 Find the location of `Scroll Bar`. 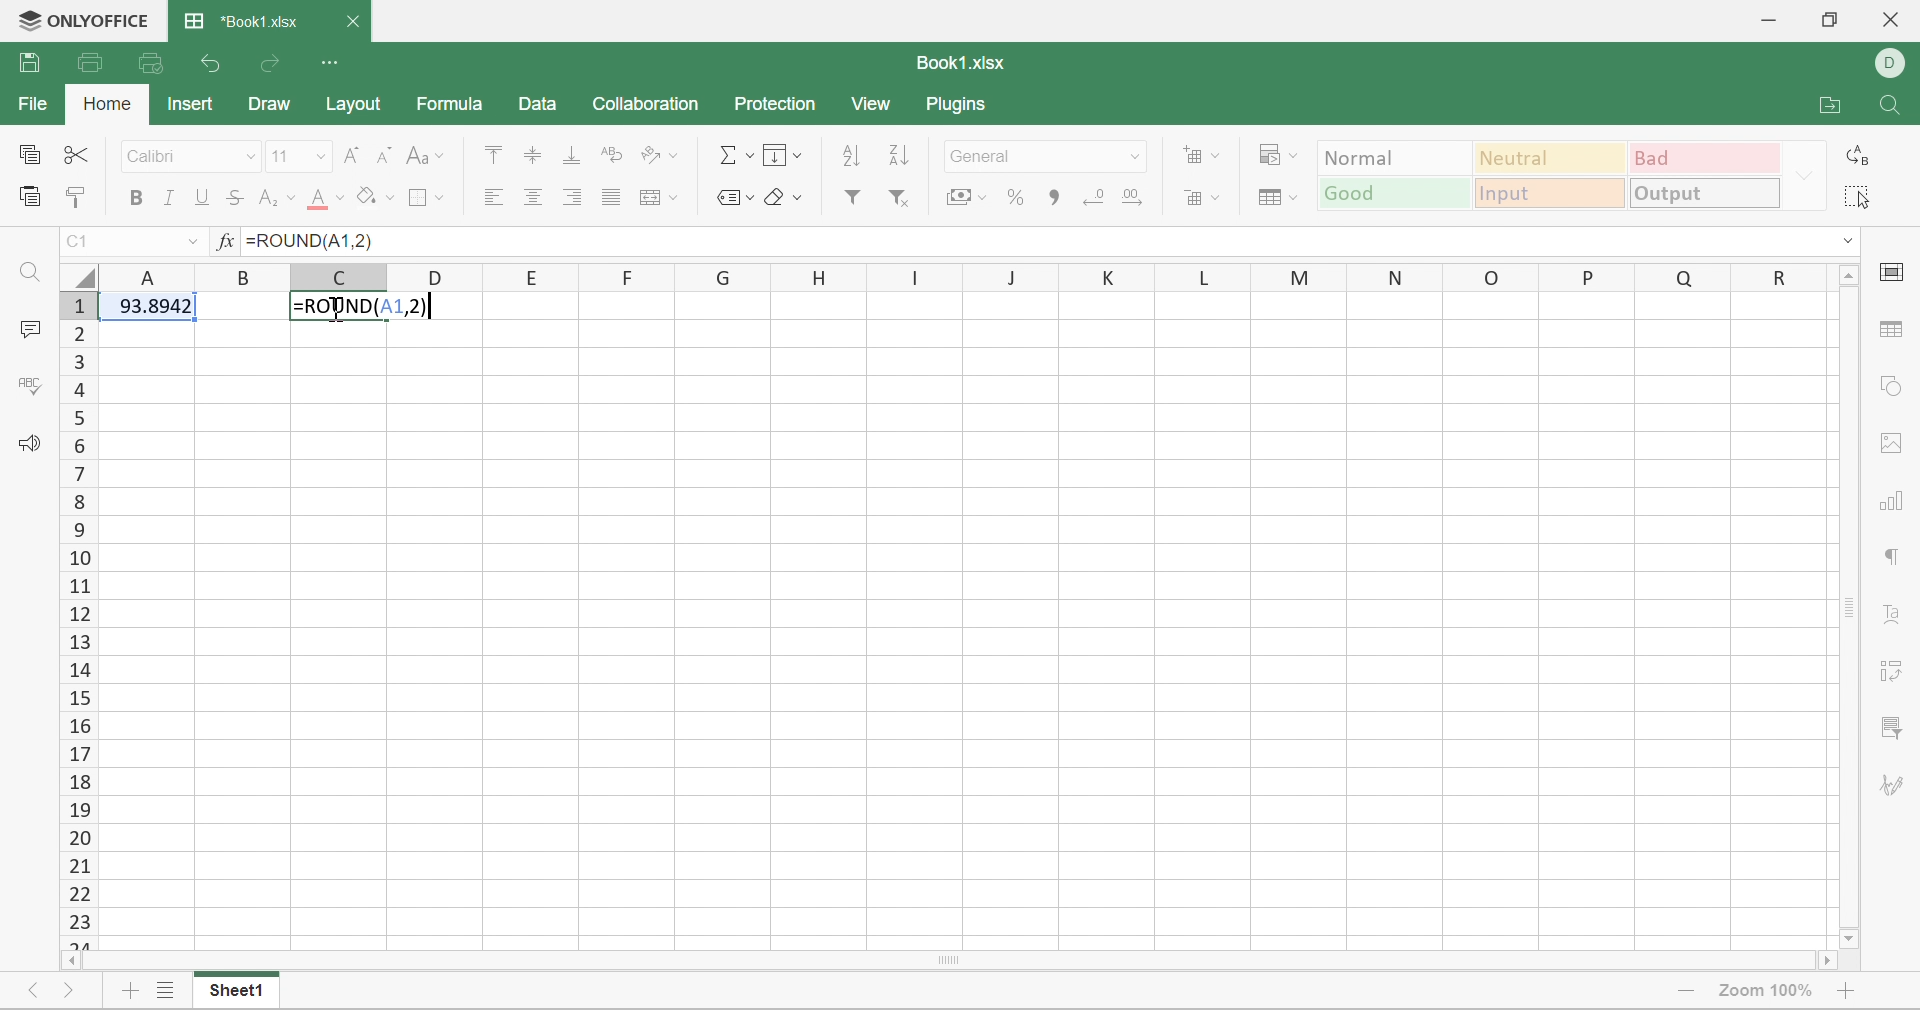

Scroll Bar is located at coordinates (1845, 610).